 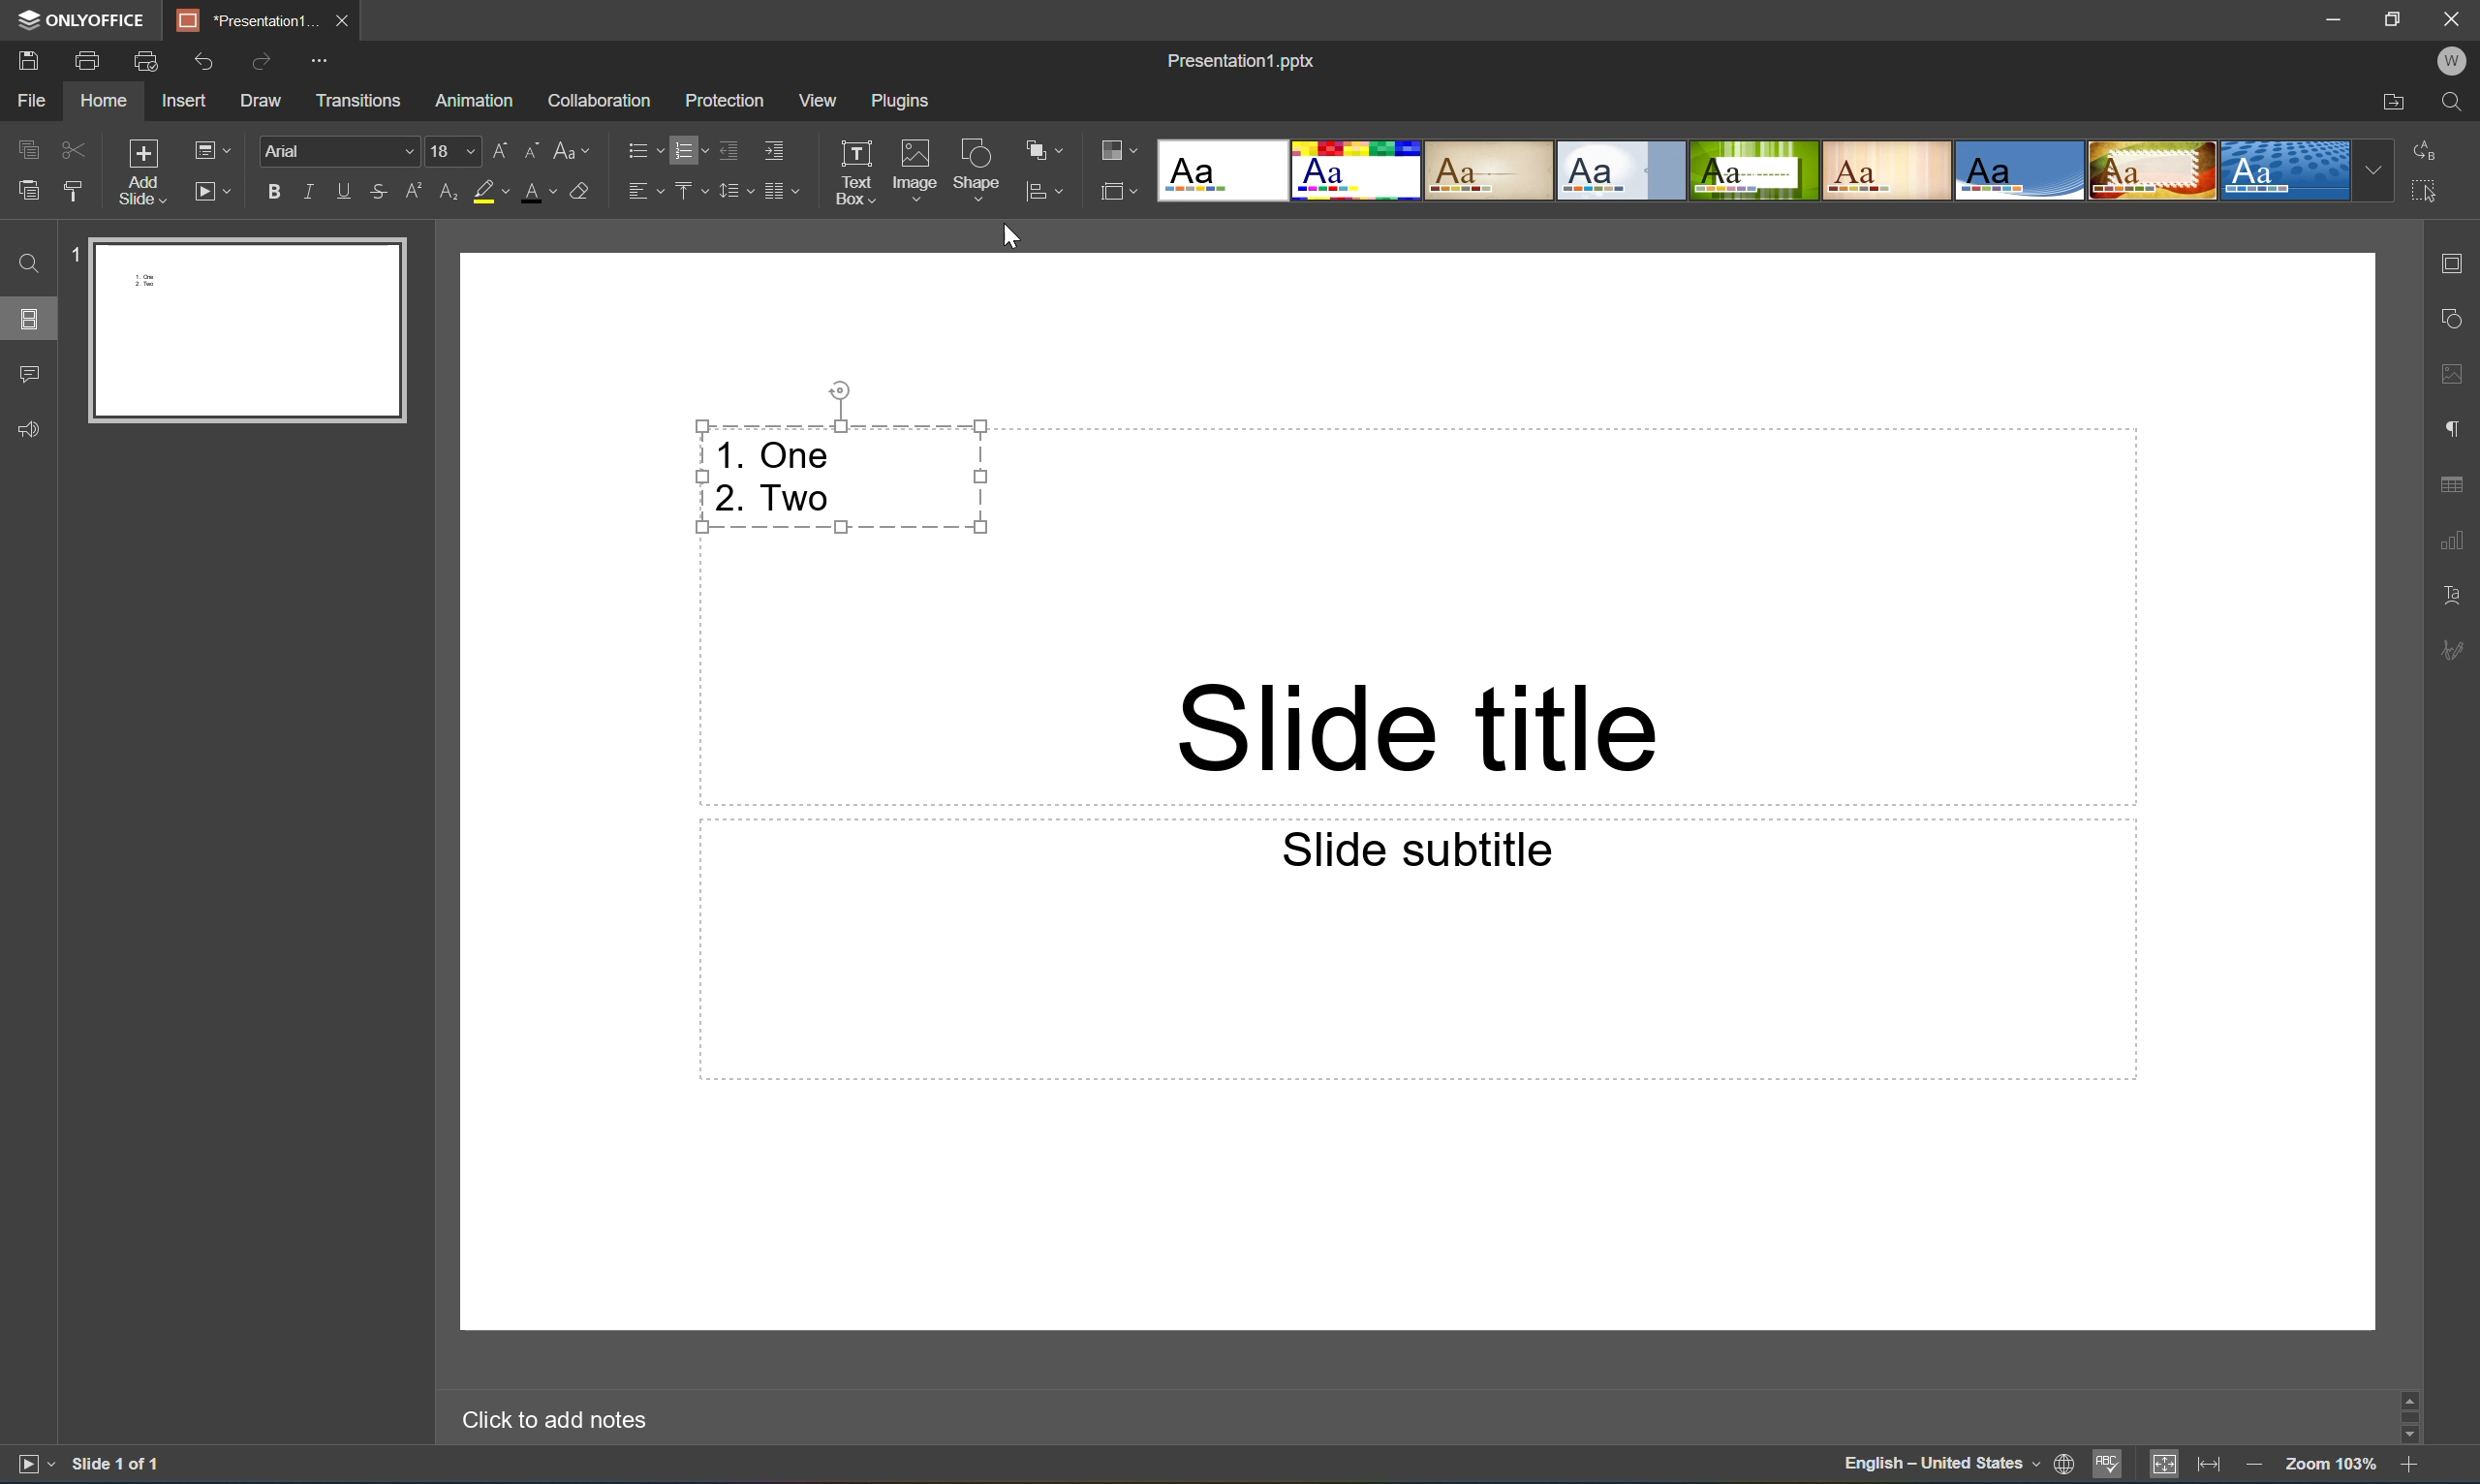 What do you see at coordinates (566, 151) in the screenshot?
I see `Change case` at bounding box center [566, 151].